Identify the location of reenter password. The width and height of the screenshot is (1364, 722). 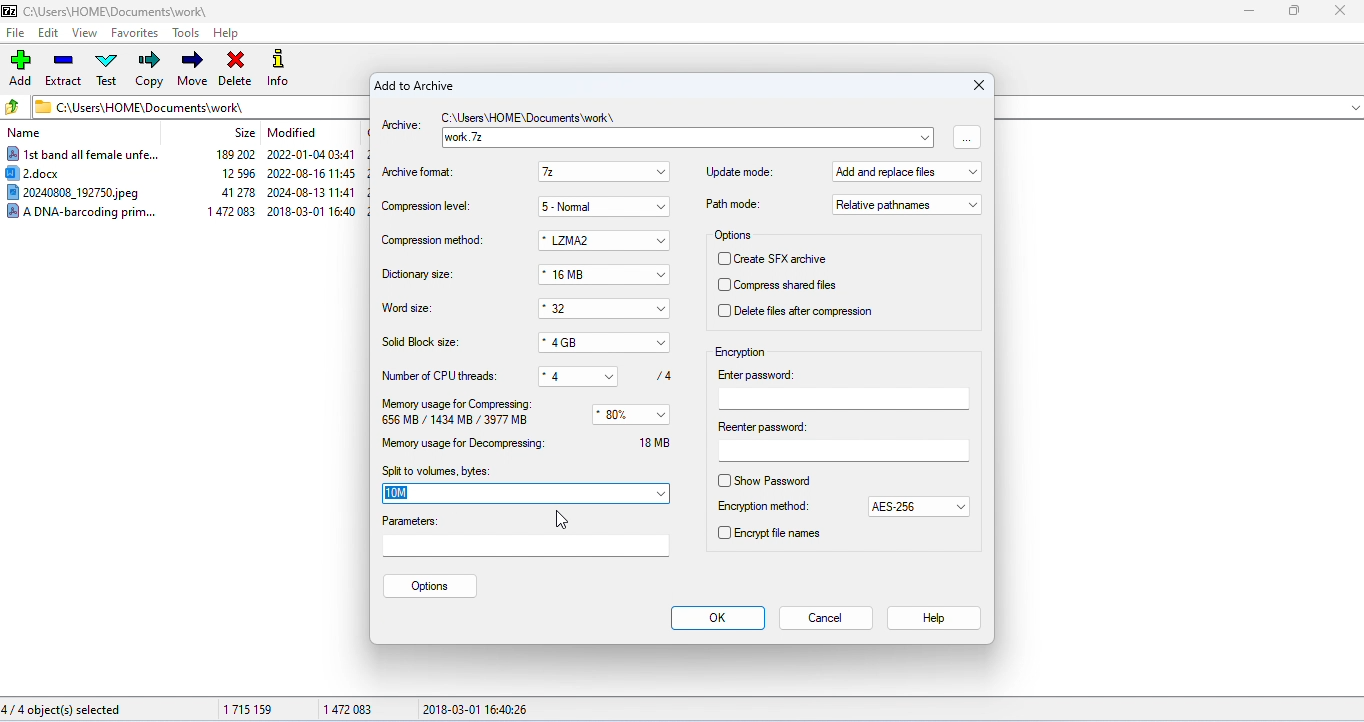
(842, 442).